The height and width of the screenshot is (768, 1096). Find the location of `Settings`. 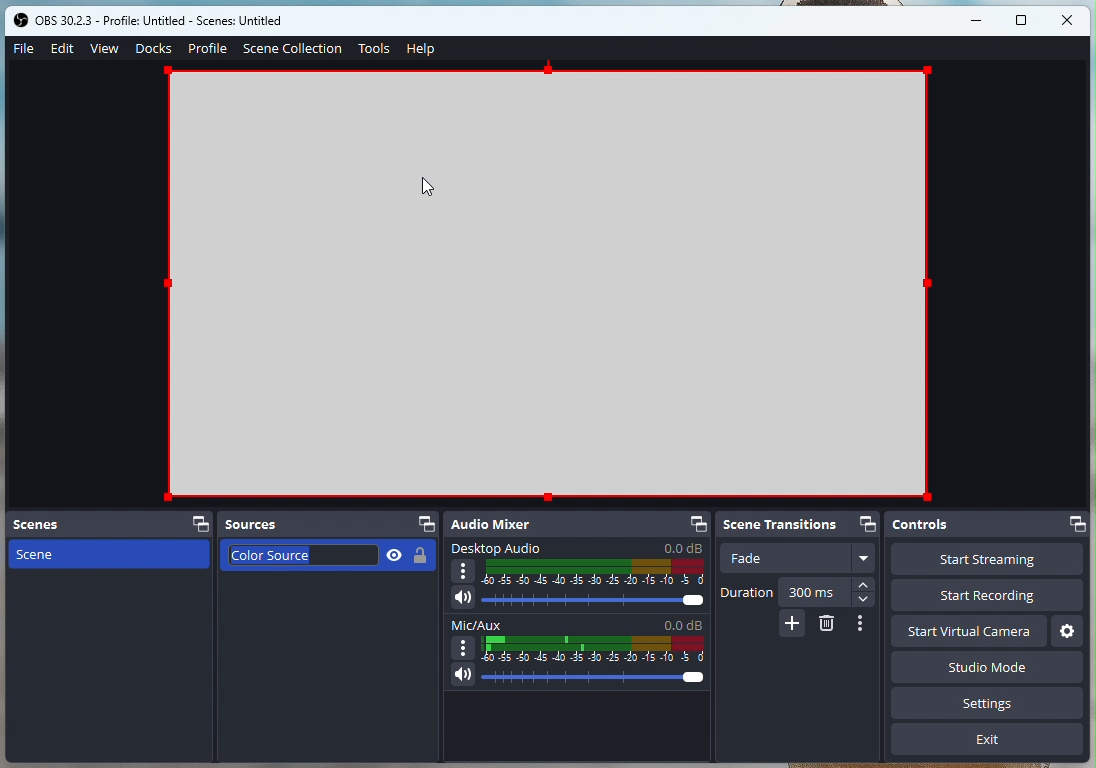

Settings is located at coordinates (991, 706).